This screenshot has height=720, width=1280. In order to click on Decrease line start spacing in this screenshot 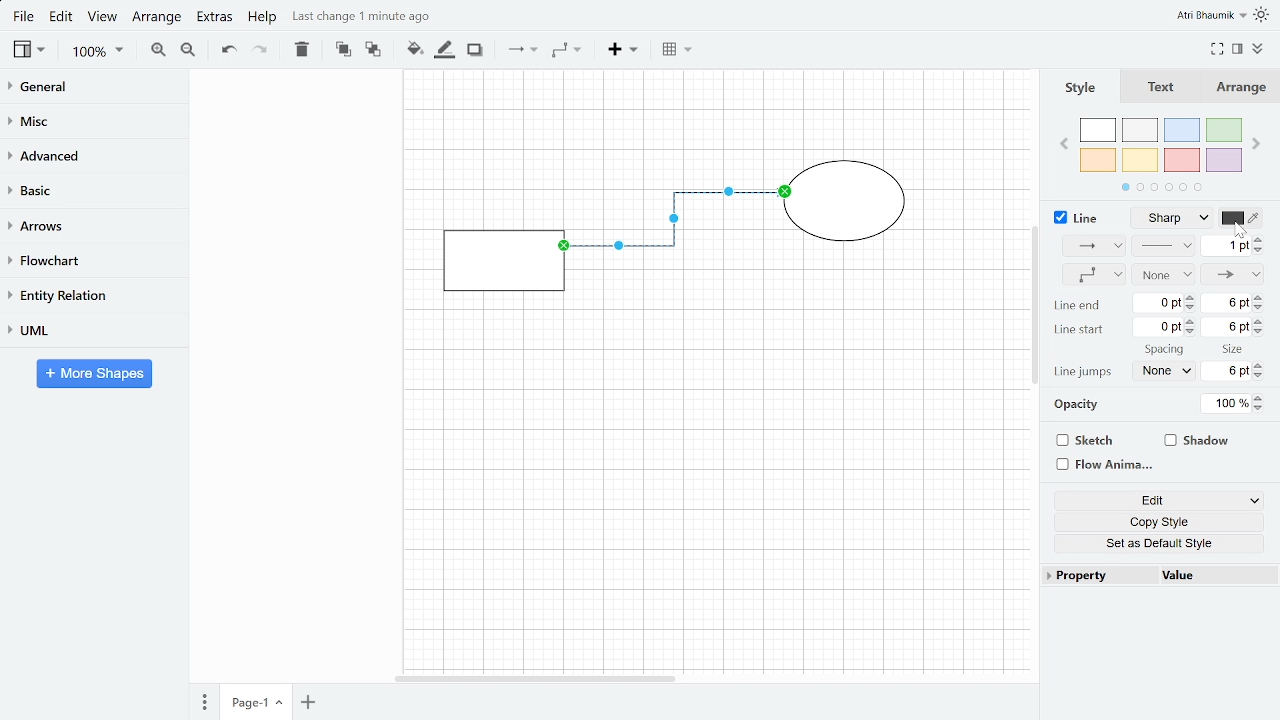, I will do `click(1192, 333)`.